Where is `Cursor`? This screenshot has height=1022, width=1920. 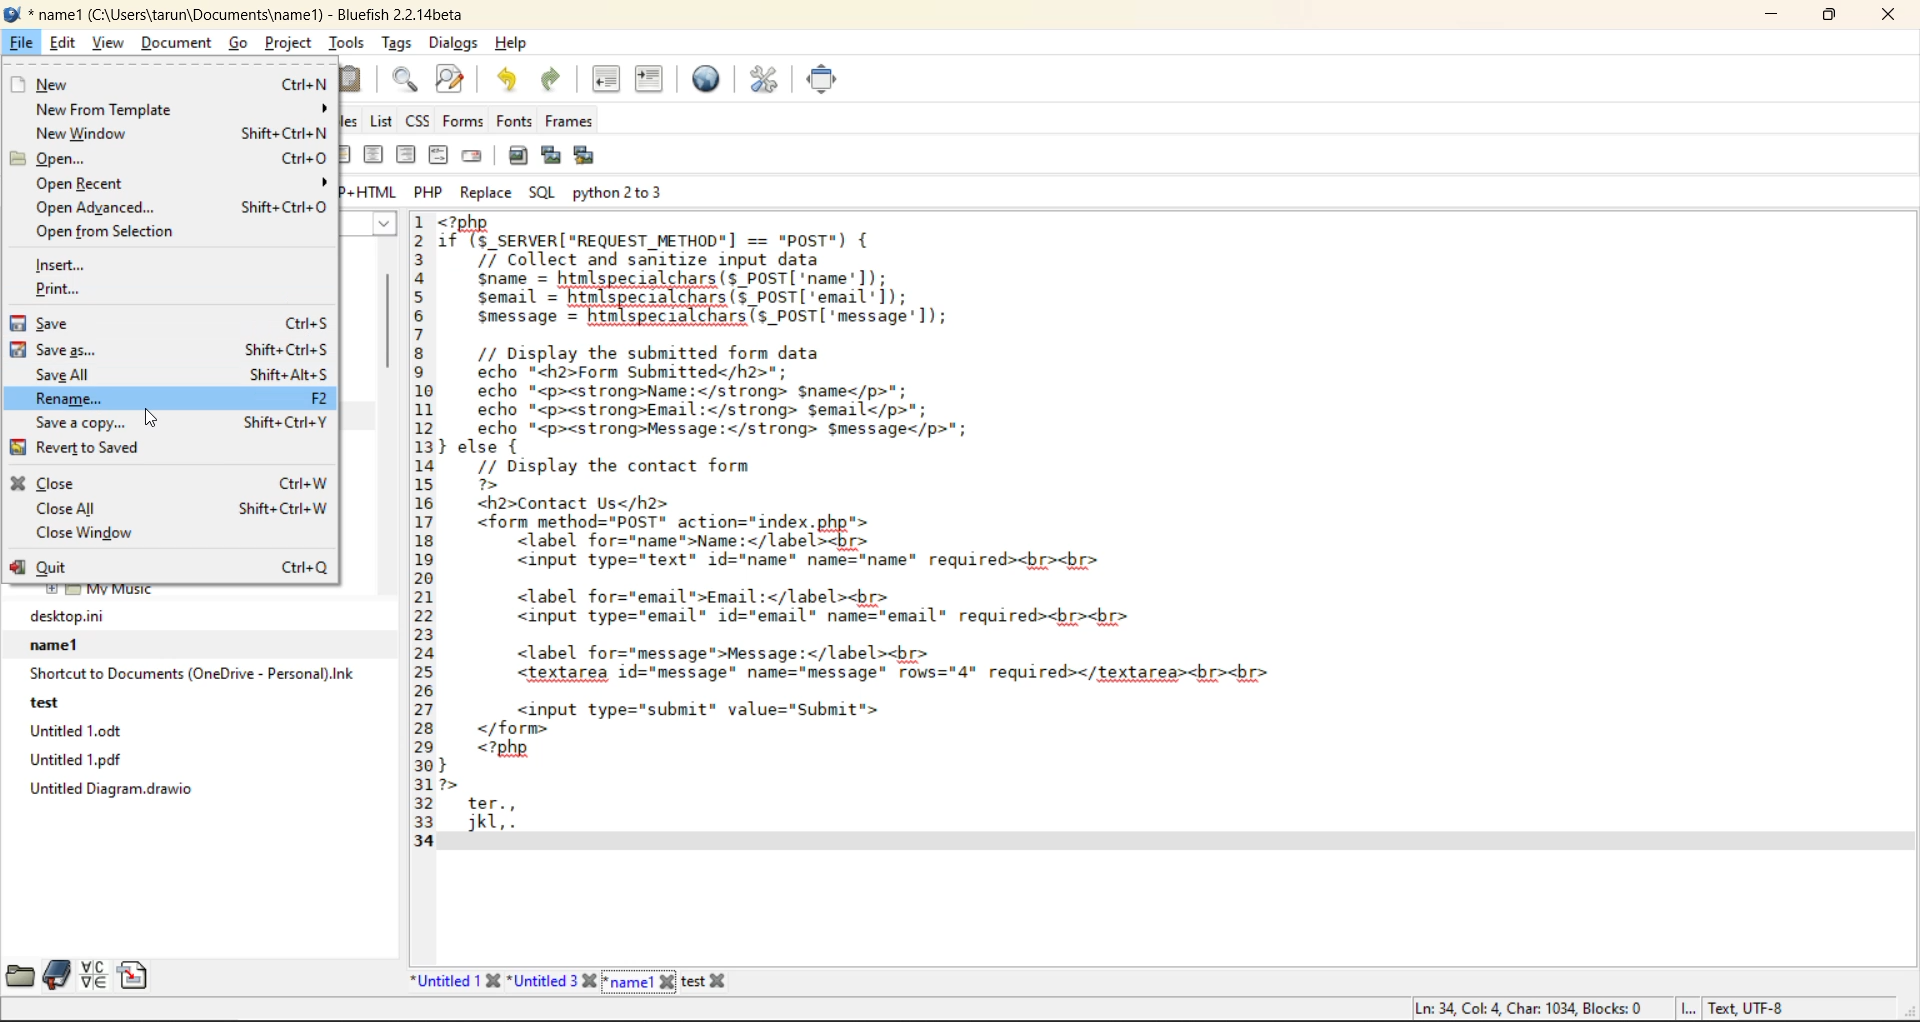
Cursor is located at coordinates (150, 418).